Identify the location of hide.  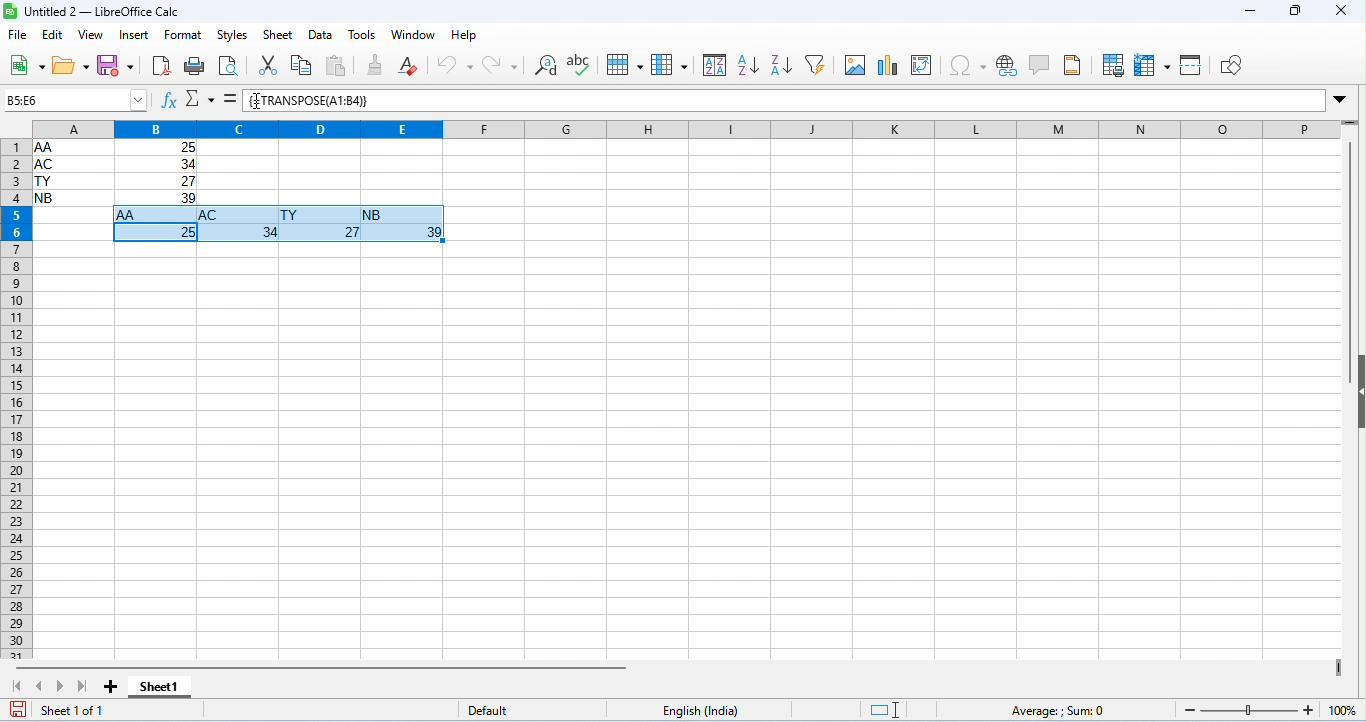
(1357, 390).